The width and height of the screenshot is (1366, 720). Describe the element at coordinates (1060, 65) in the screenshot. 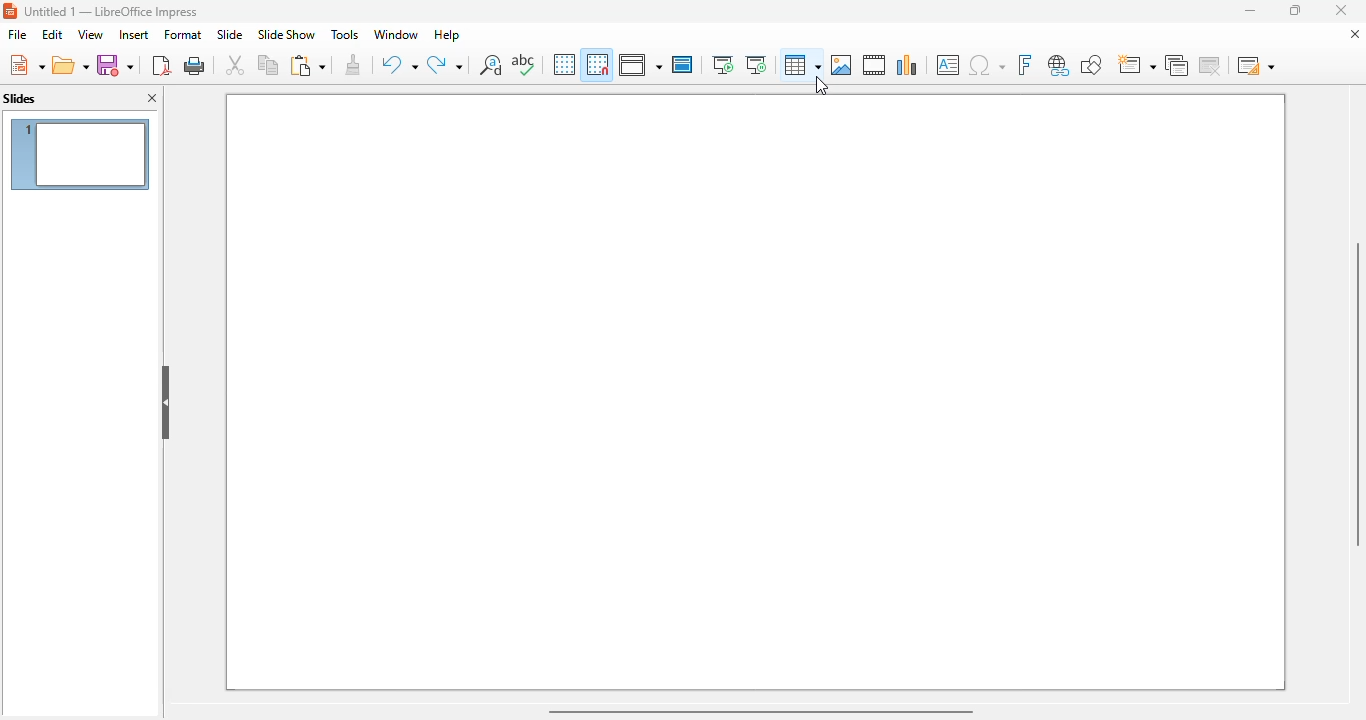

I see `insert hyperlink` at that location.